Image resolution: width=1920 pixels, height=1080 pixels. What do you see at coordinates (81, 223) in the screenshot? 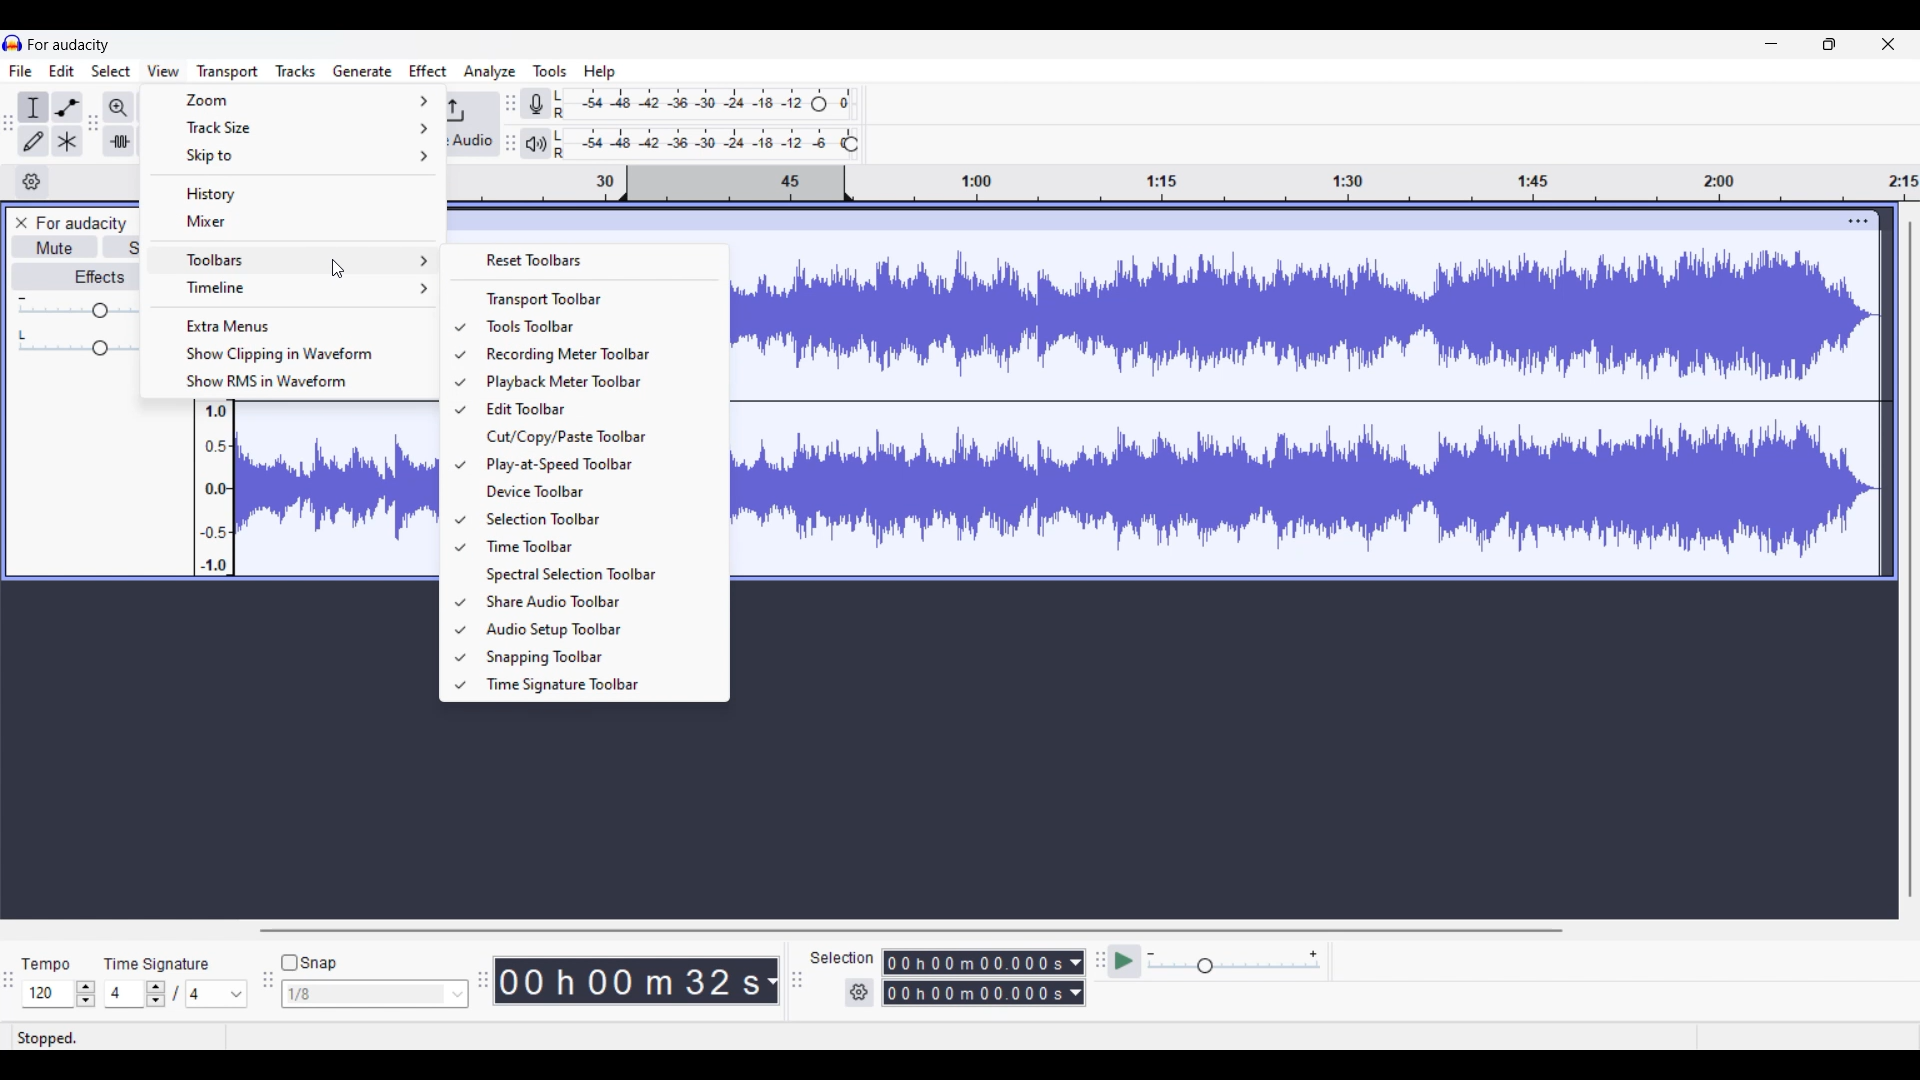
I see `Project name - For audacity` at bounding box center [81, 223].